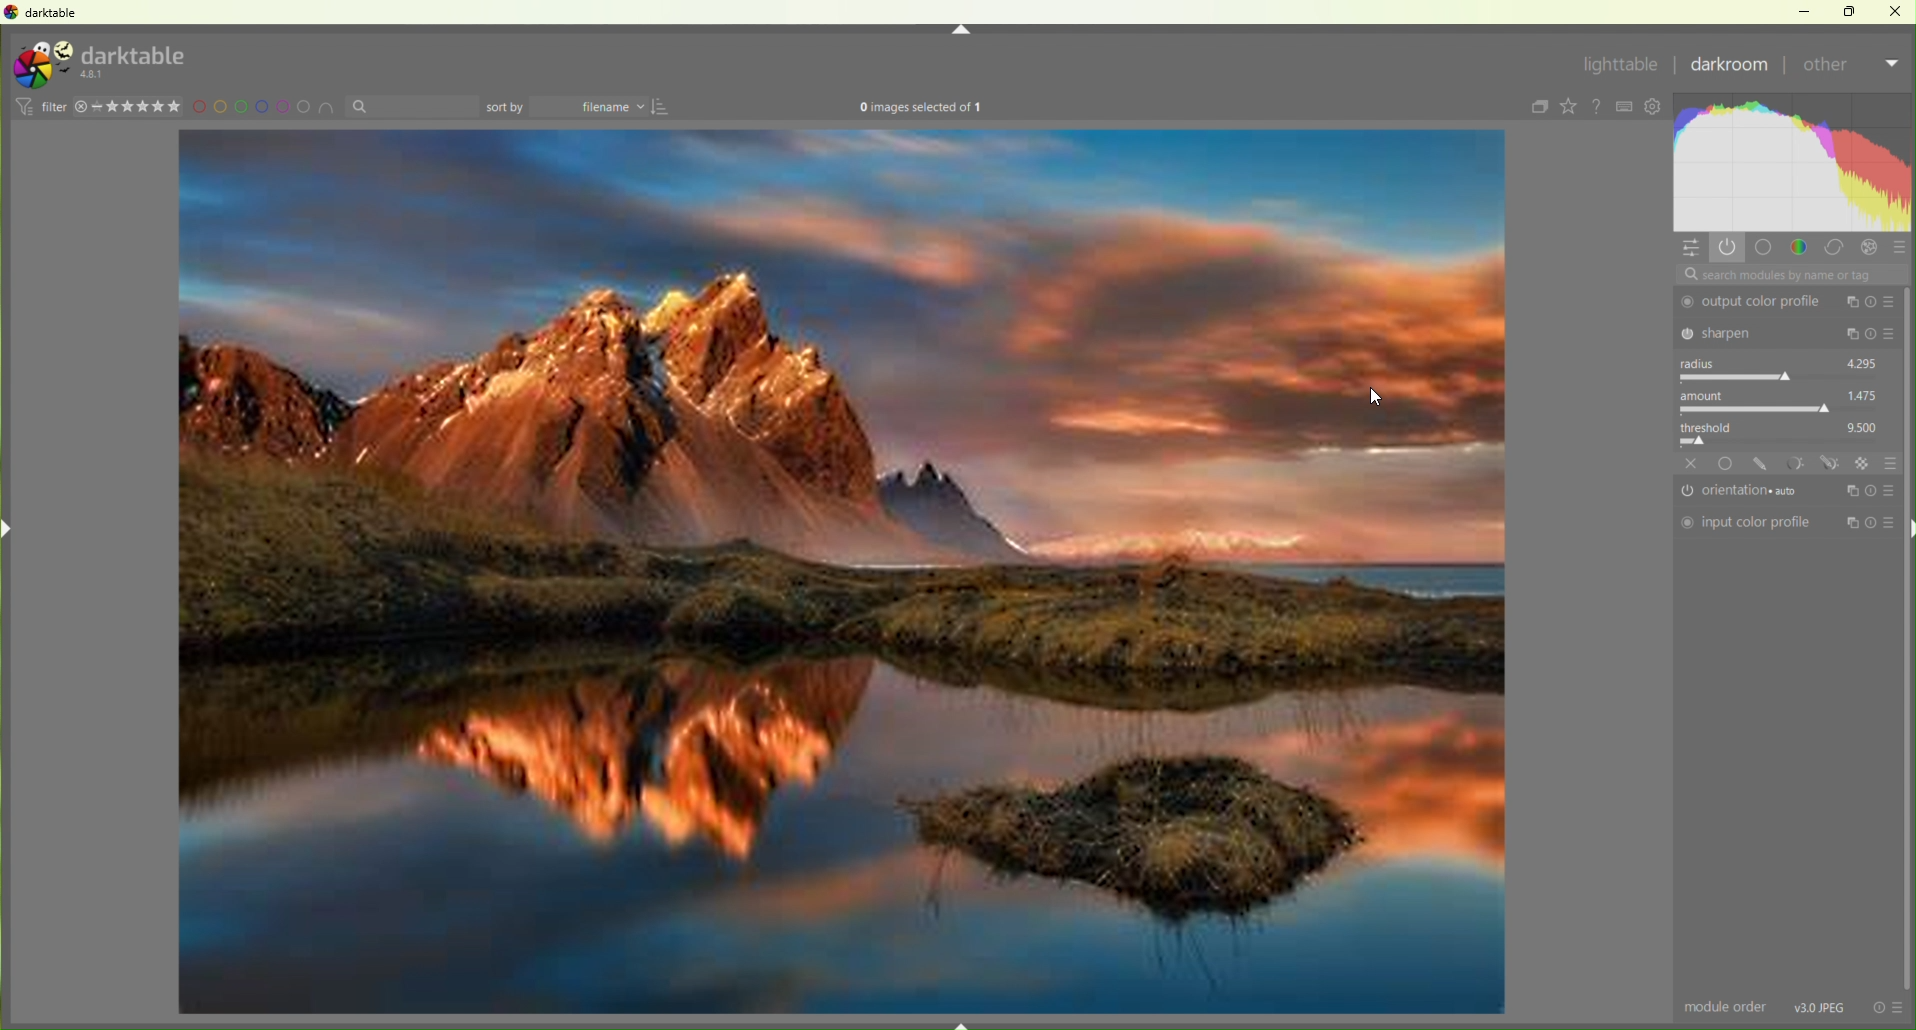 The width and height of the screenshot is (1916, 1030). I want to click on range rating, so click(141, 107).